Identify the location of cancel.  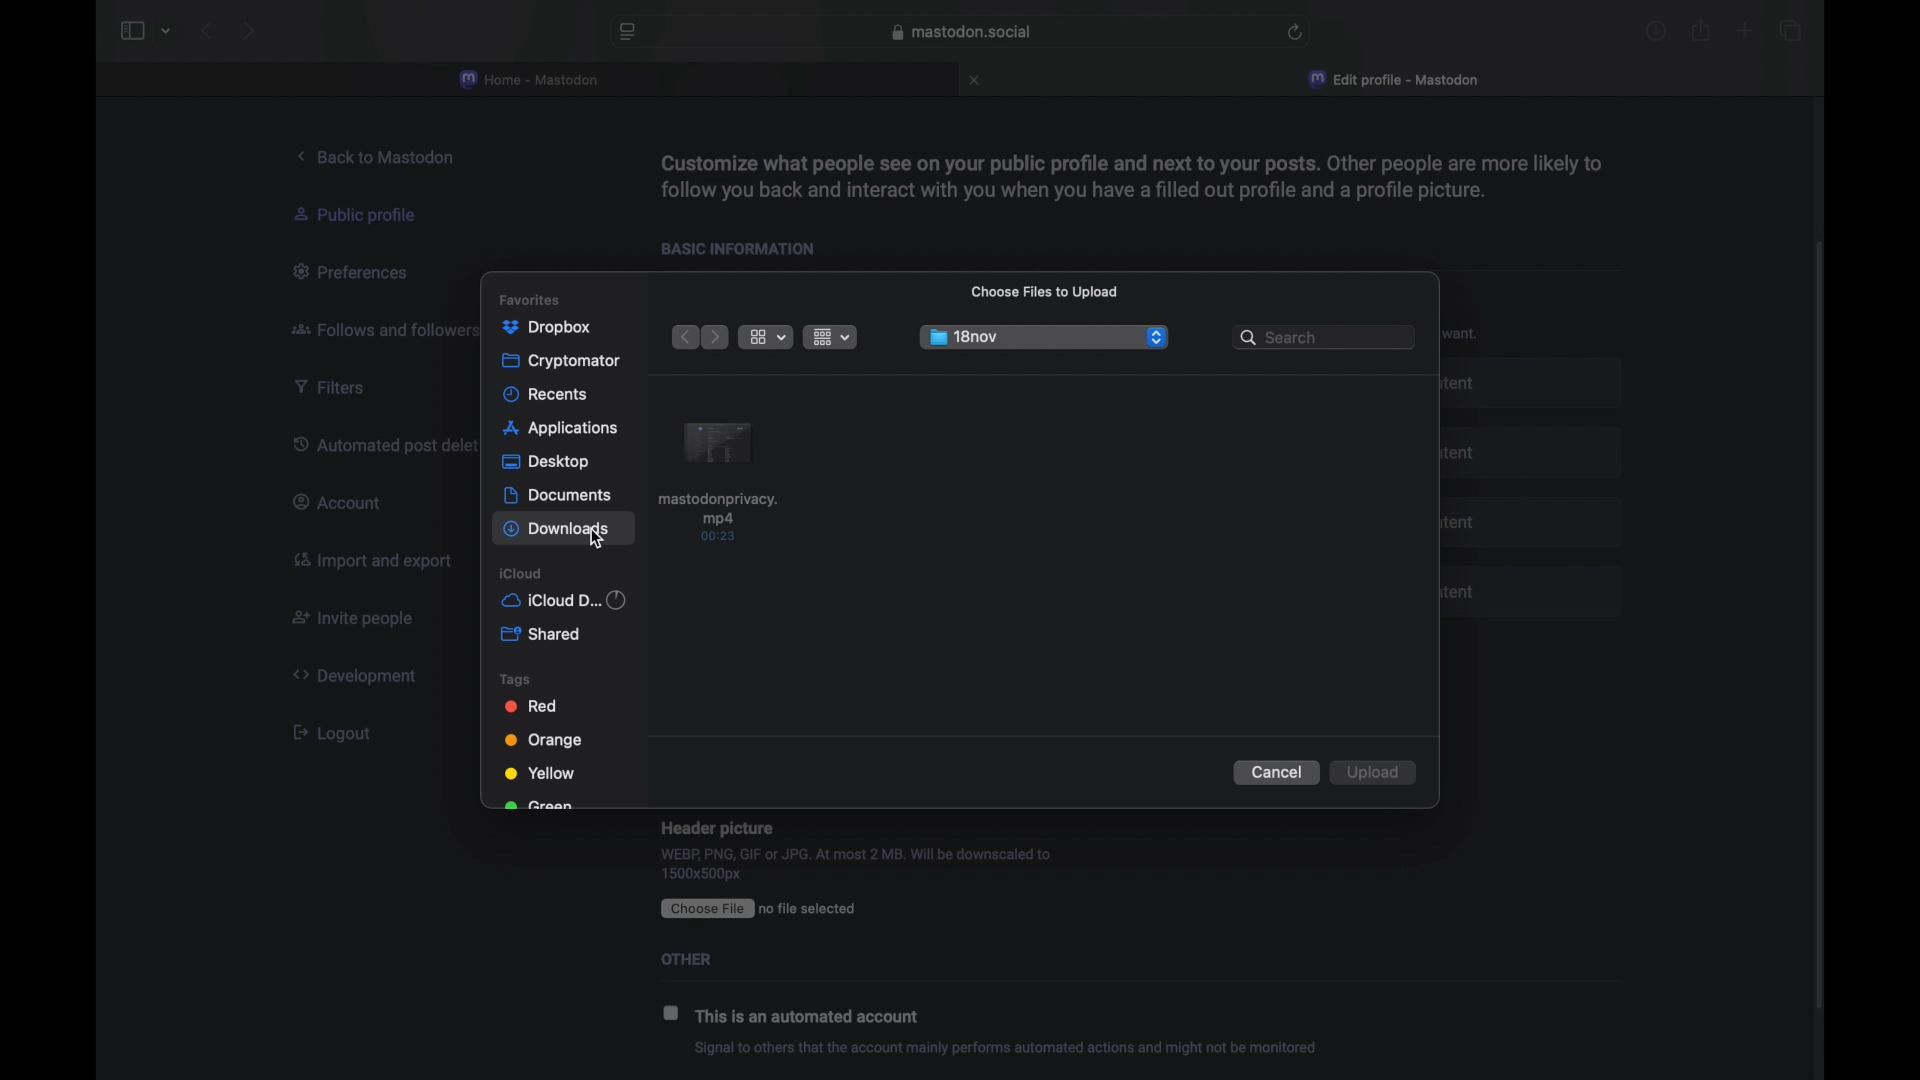
(1274, 772).